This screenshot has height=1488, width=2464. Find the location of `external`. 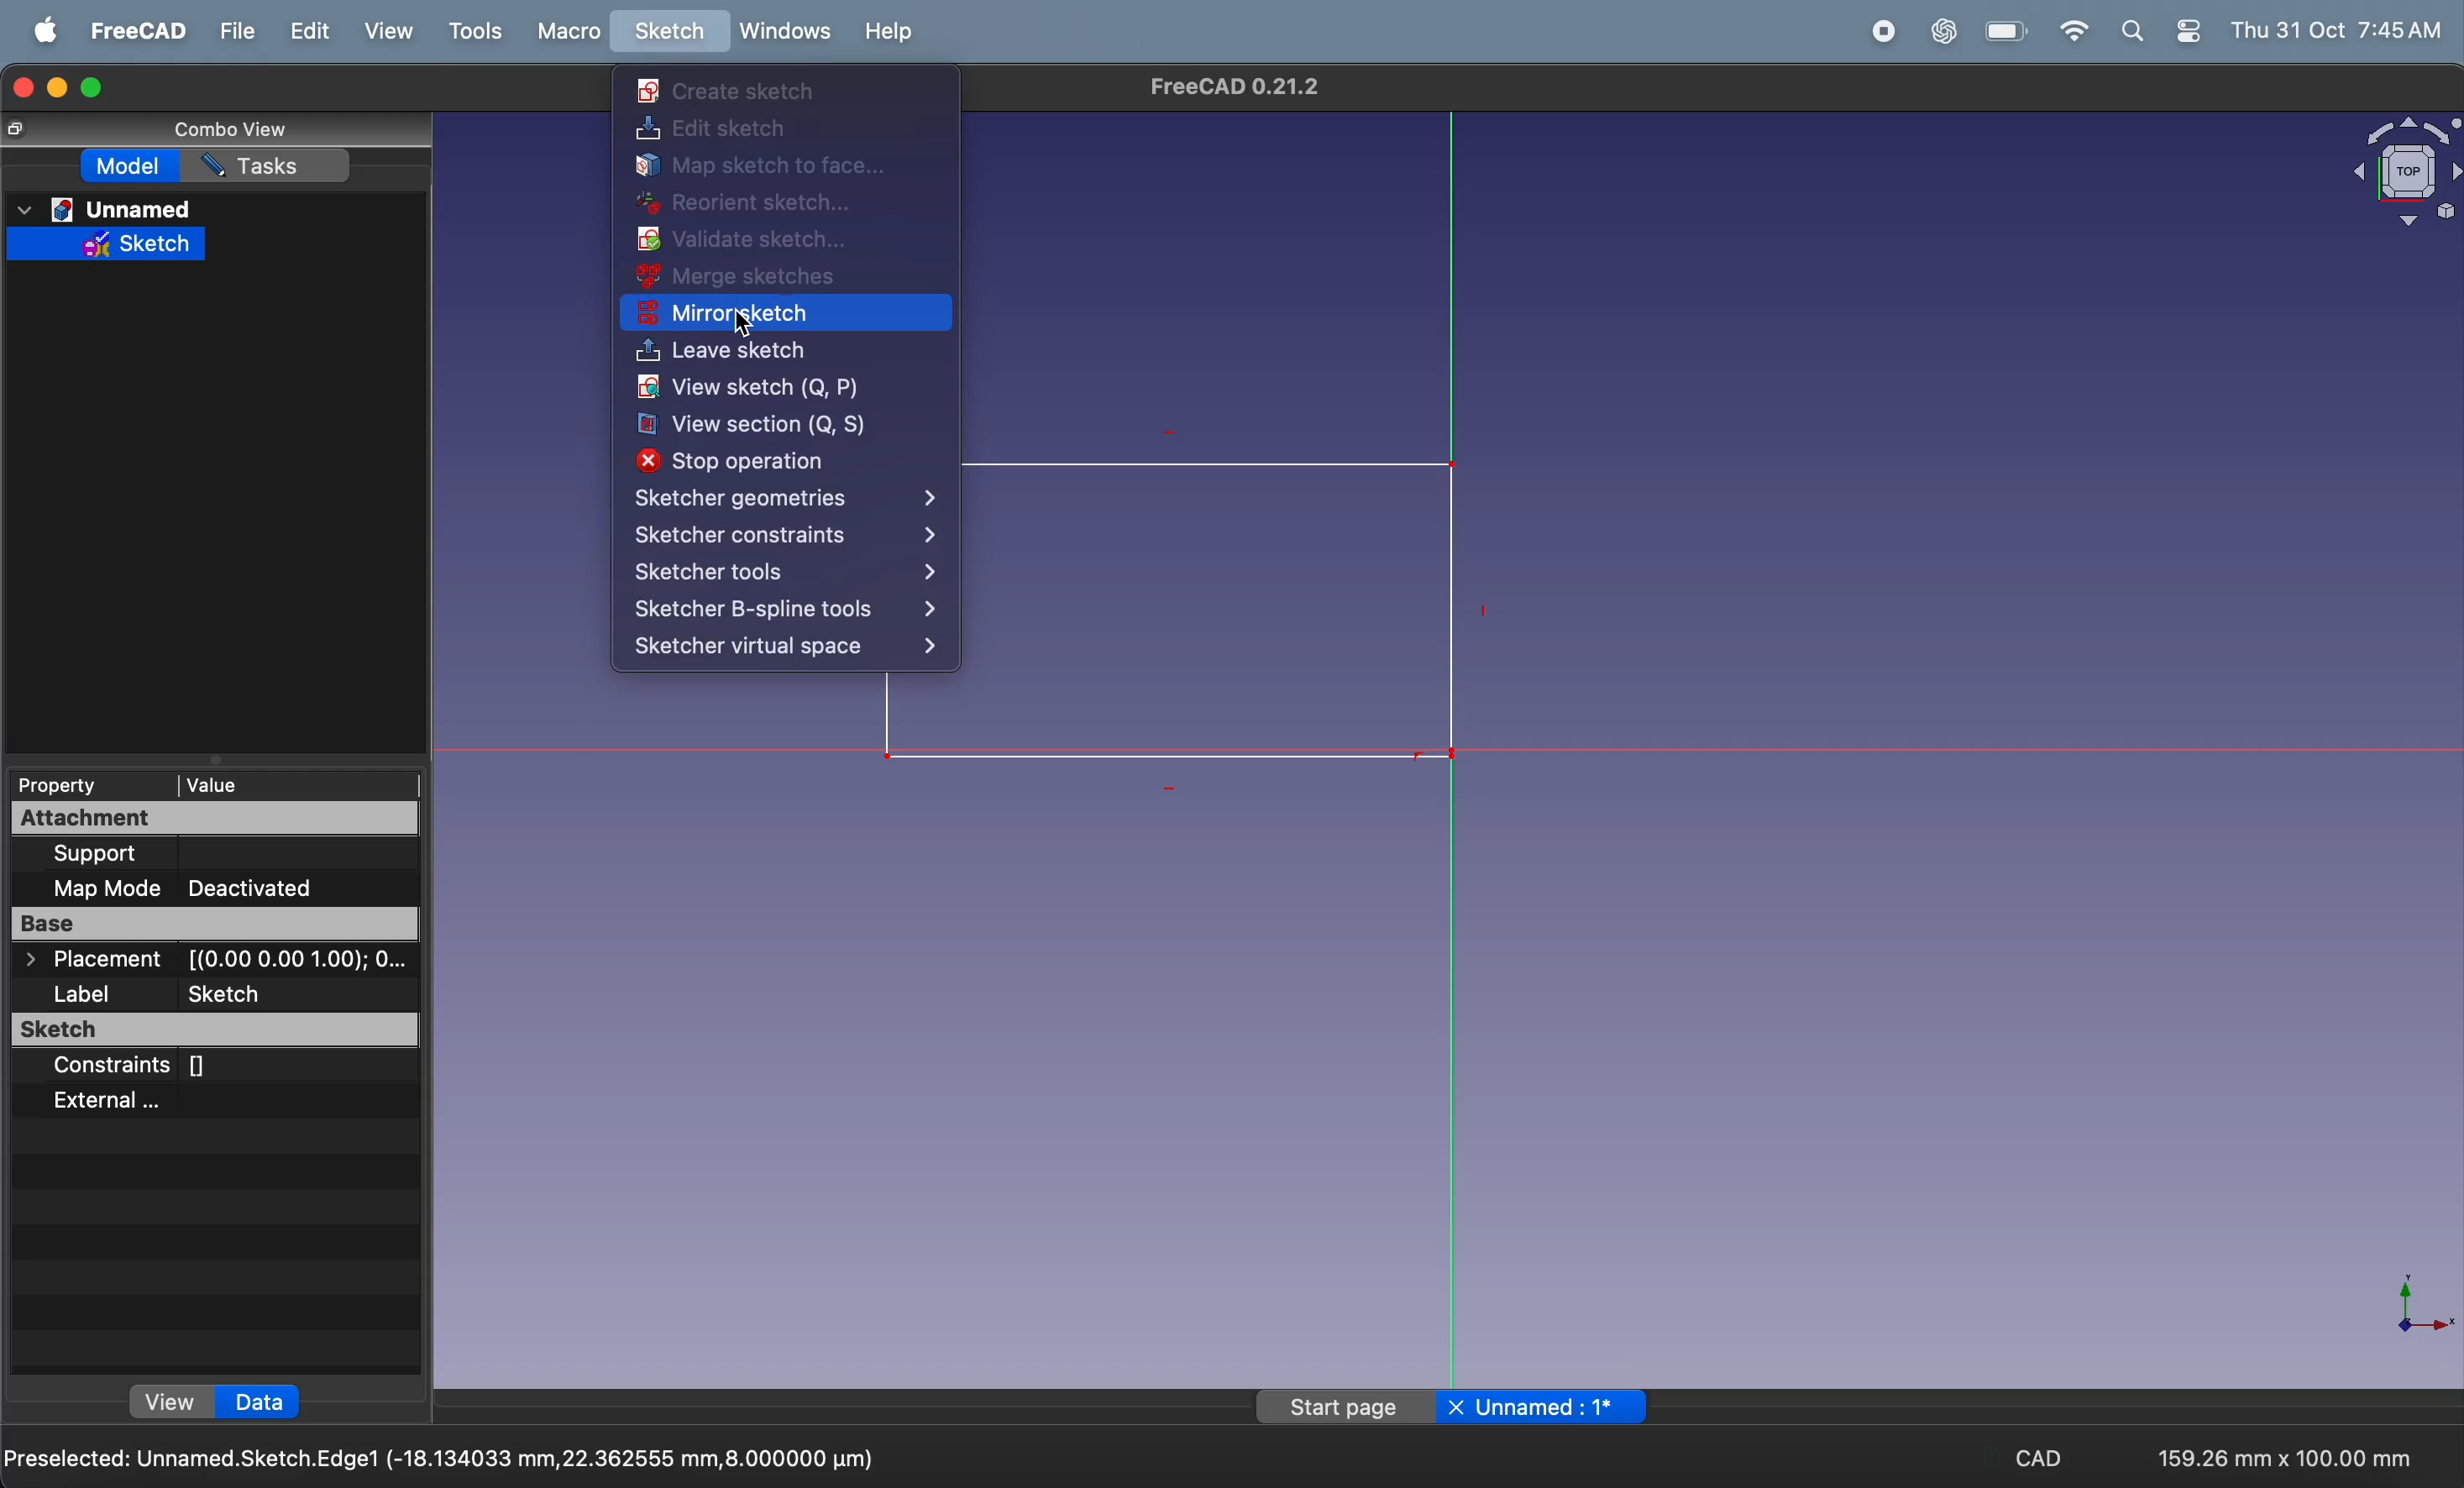

external is located at coordinates (195, 1102).